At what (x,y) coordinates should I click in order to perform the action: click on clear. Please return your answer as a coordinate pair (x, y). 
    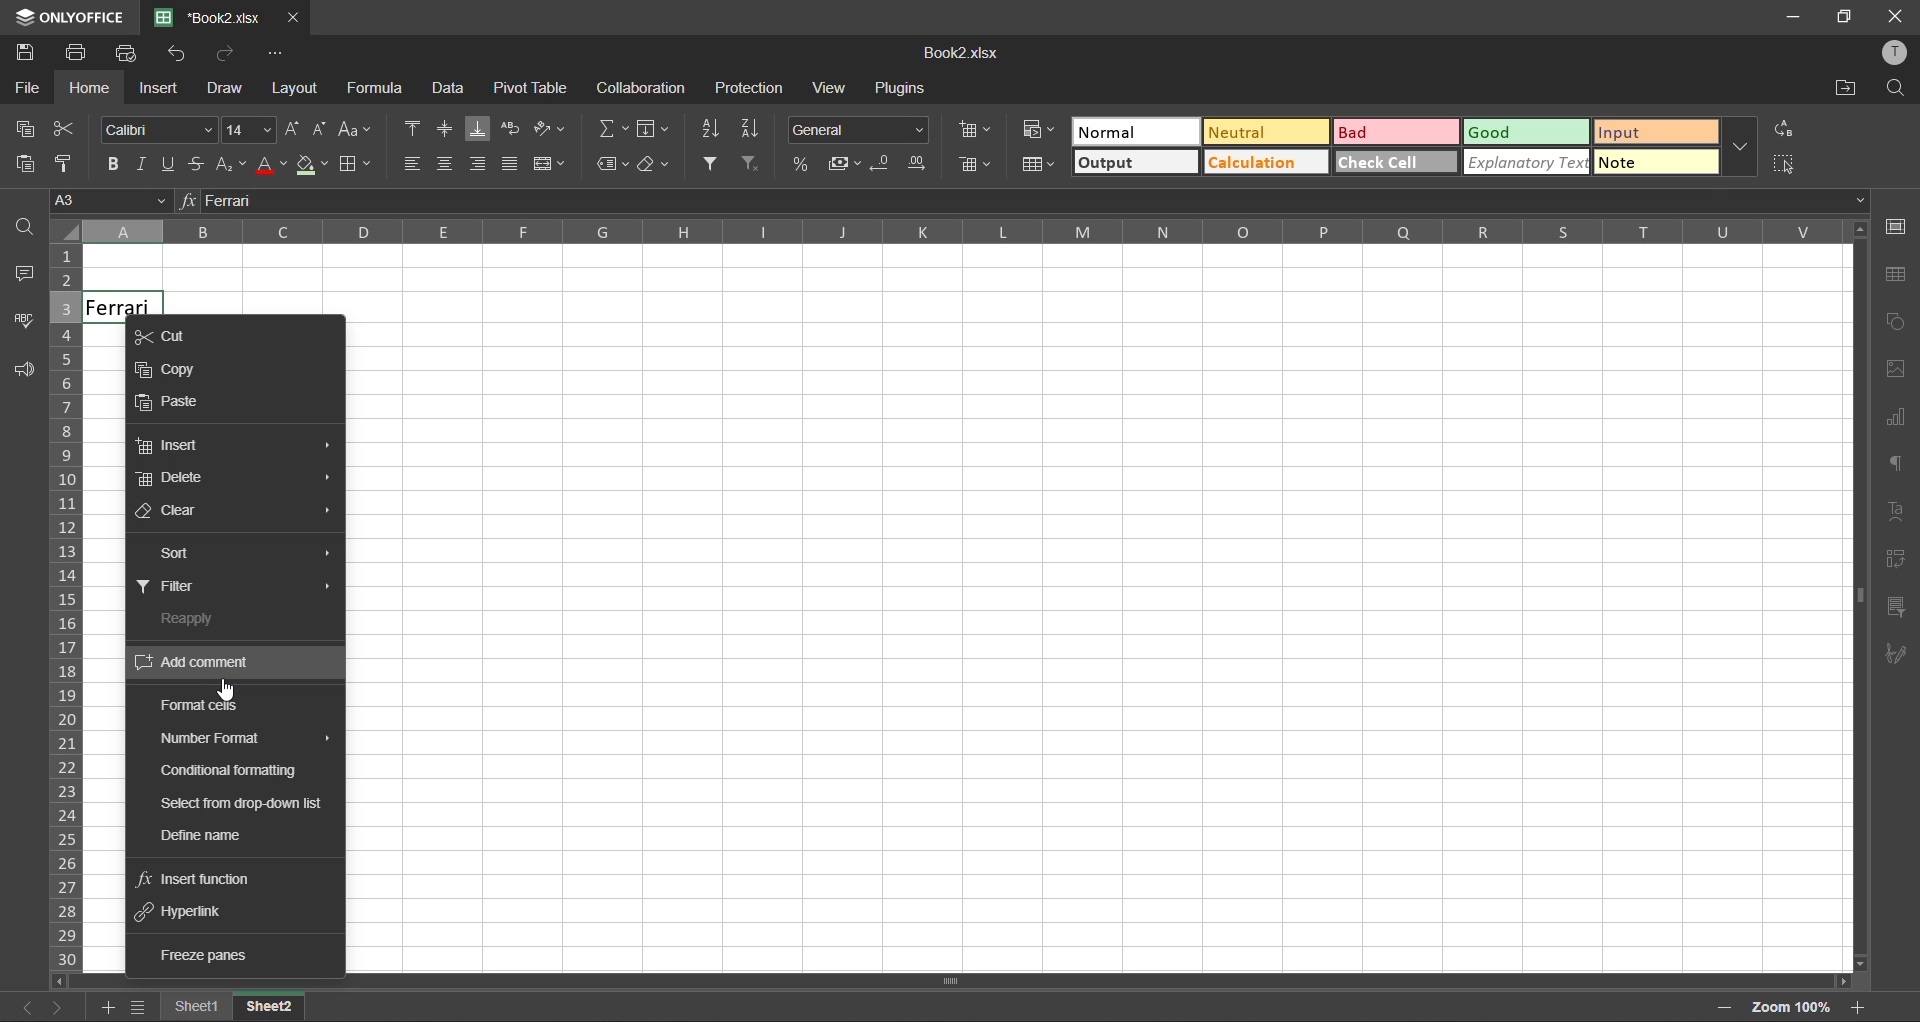
    Looking at the image, I should click on (175, 515).